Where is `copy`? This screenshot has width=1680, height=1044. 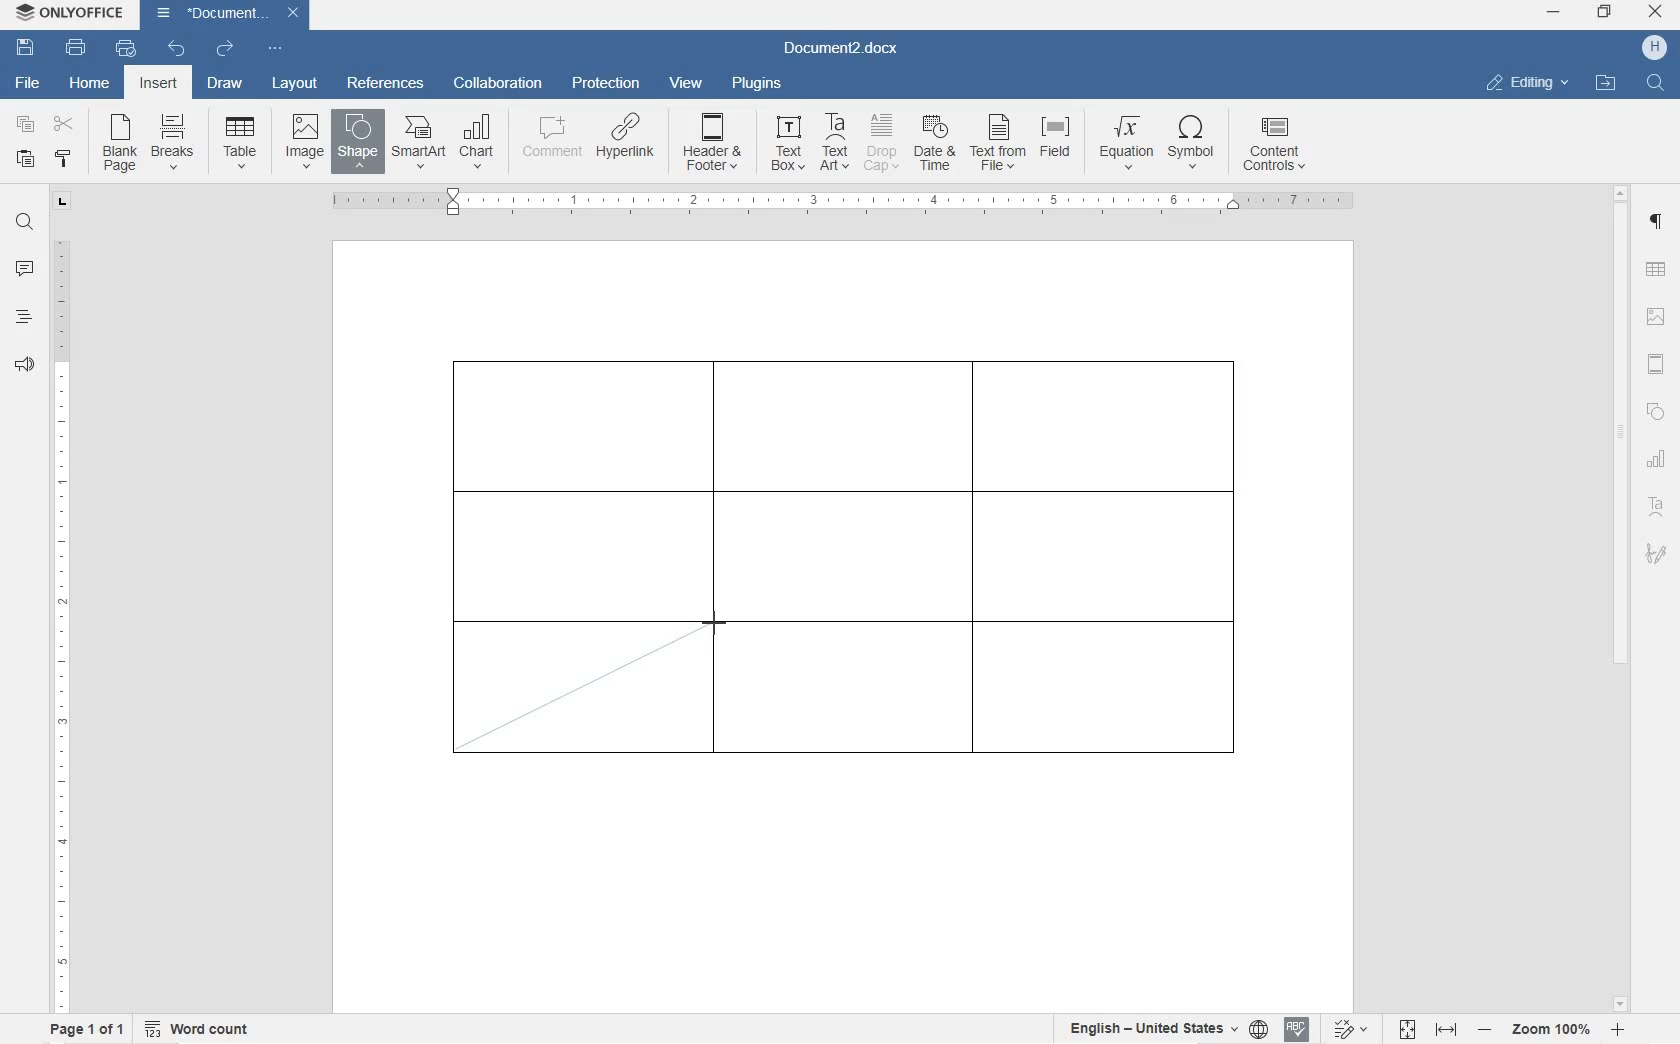 copy is located at coordinates (26, 127).